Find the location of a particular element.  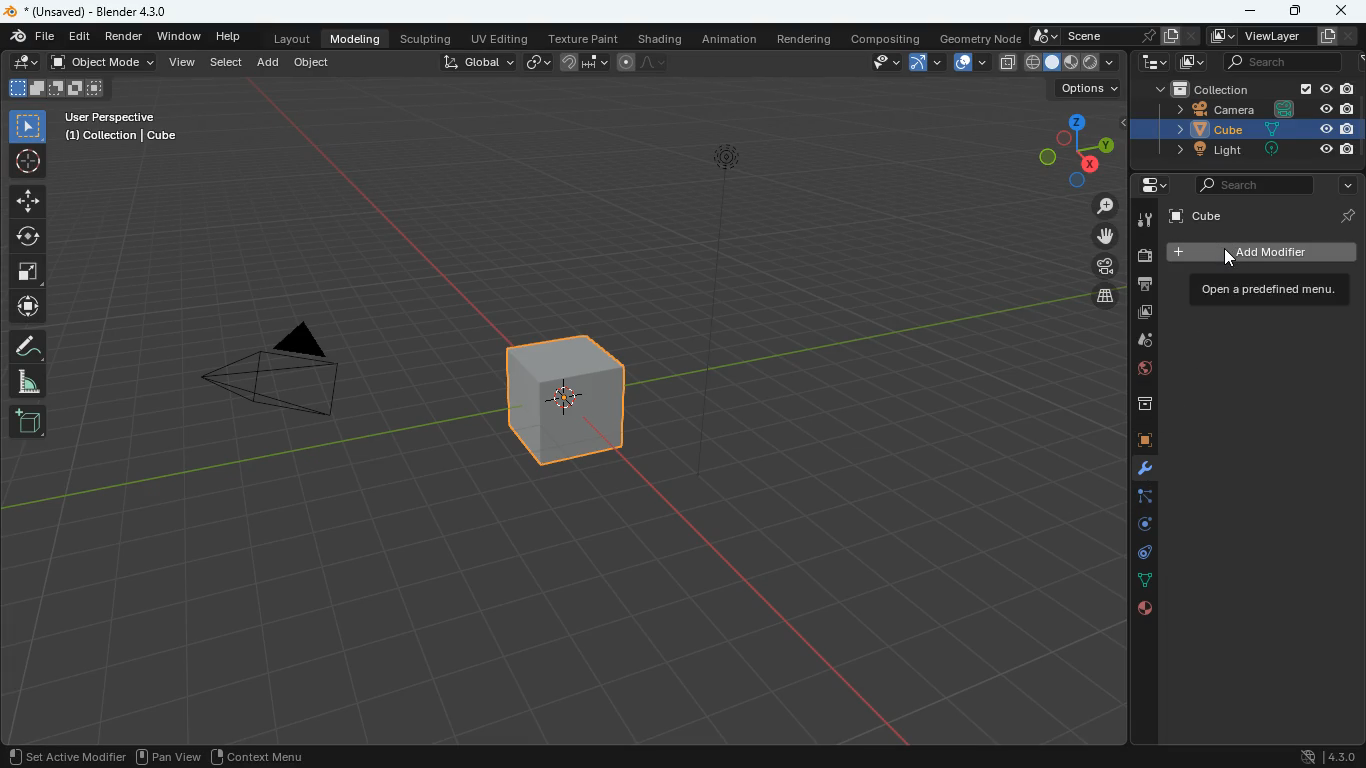

cube is located at coordinates (1194, 128).